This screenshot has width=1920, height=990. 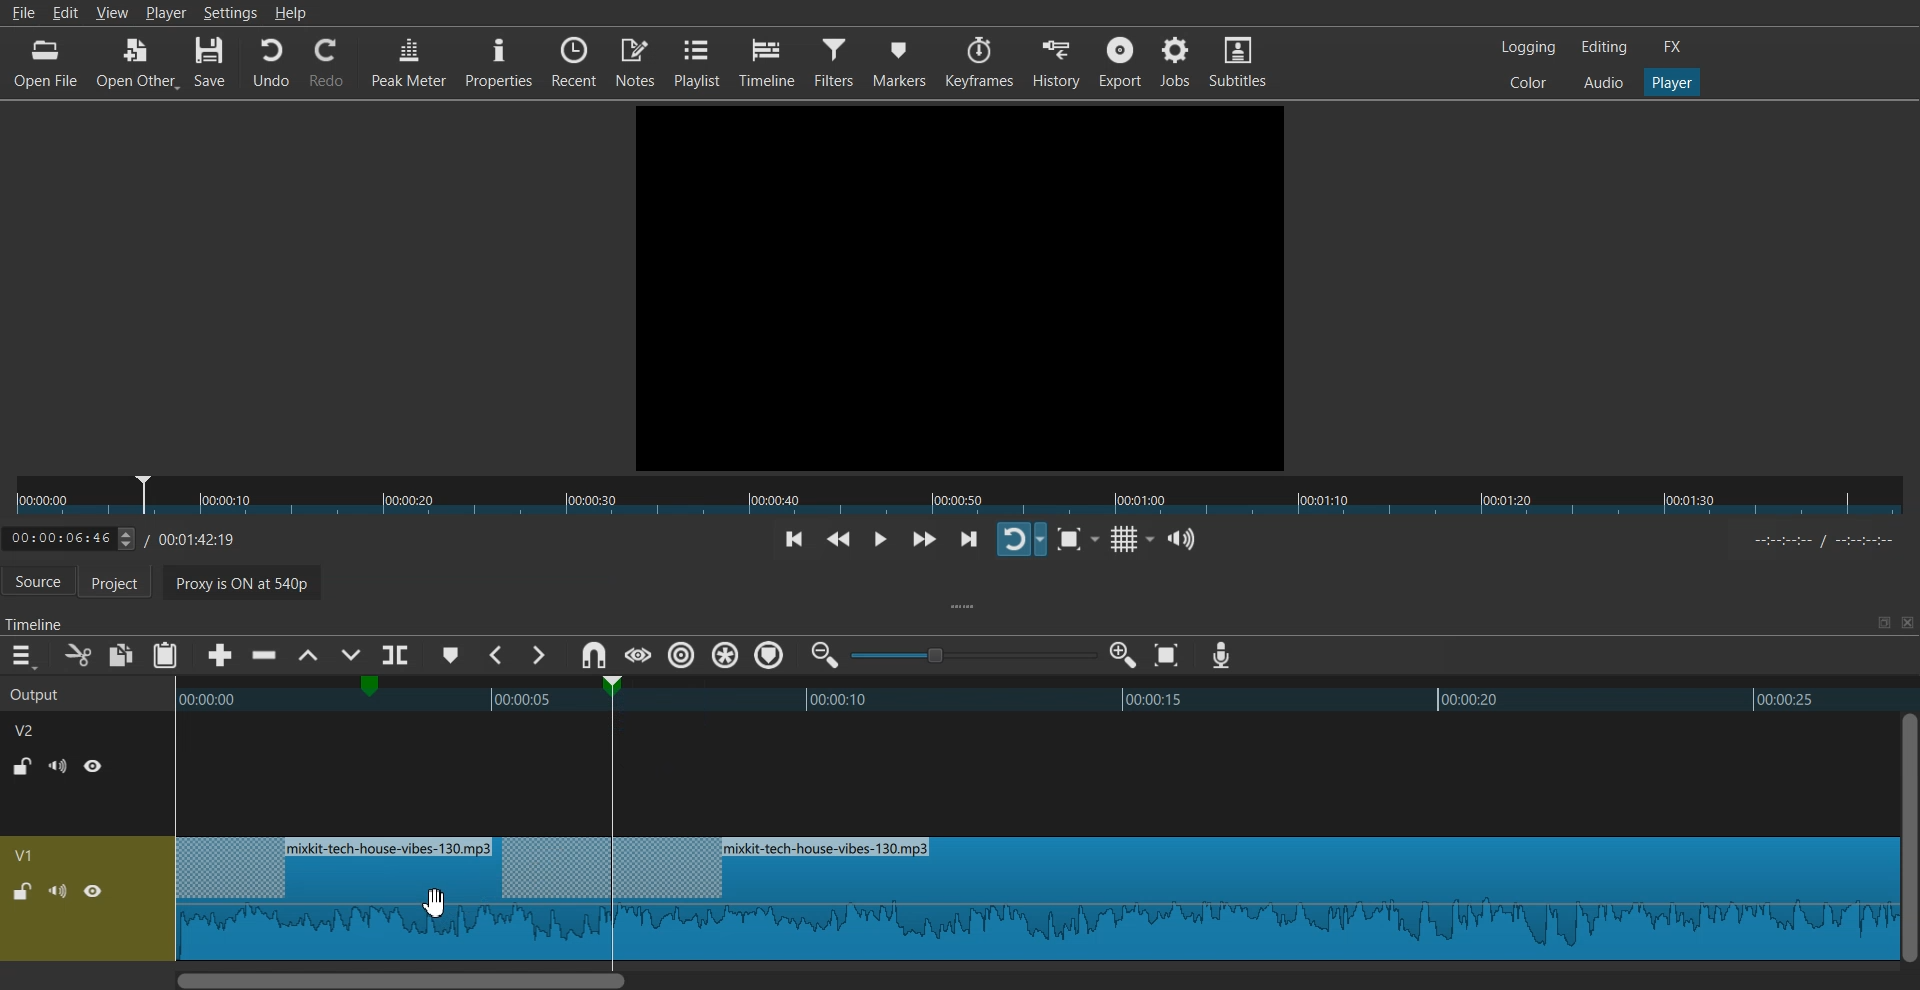 What do you see at coordinates (165, 655) in the screenshot?
I see `Paste` at bounding box center [165, 655].